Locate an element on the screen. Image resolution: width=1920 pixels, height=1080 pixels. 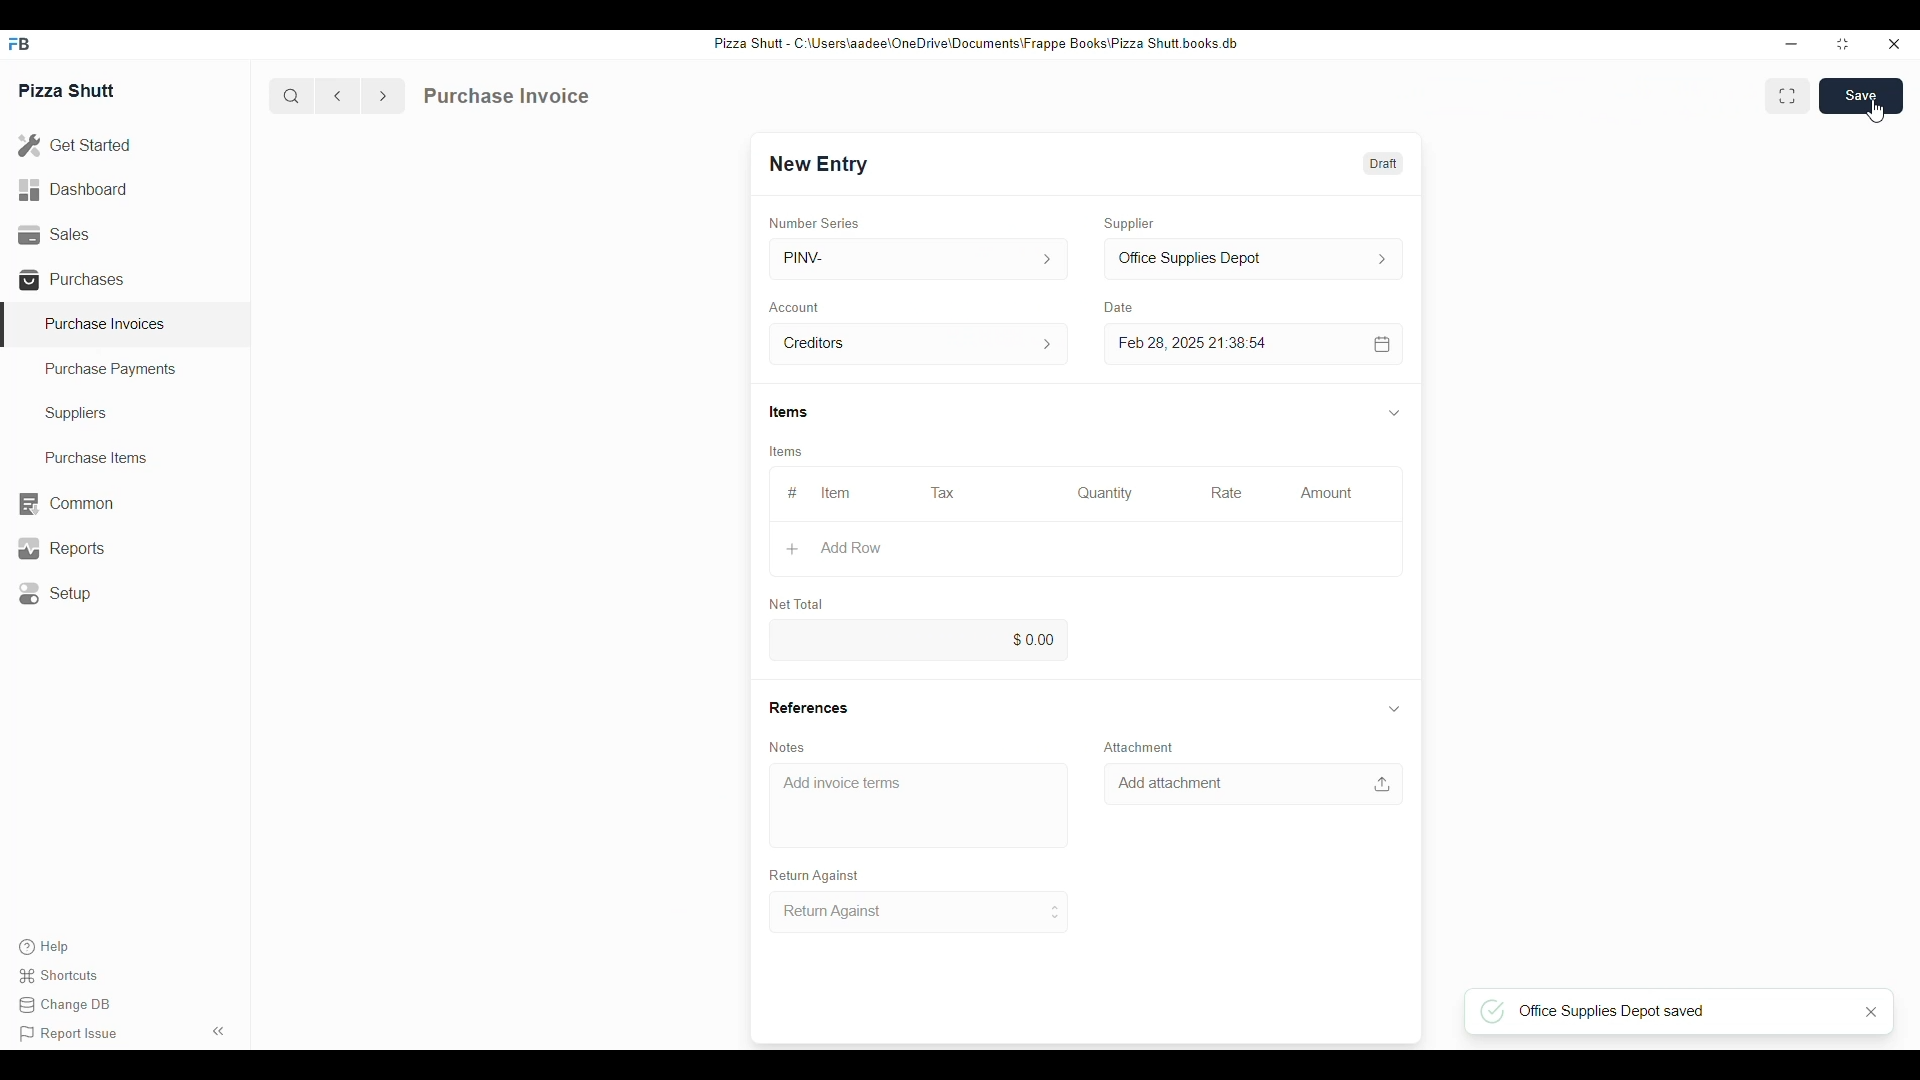
Get Started is located at coordinates (75, 147).